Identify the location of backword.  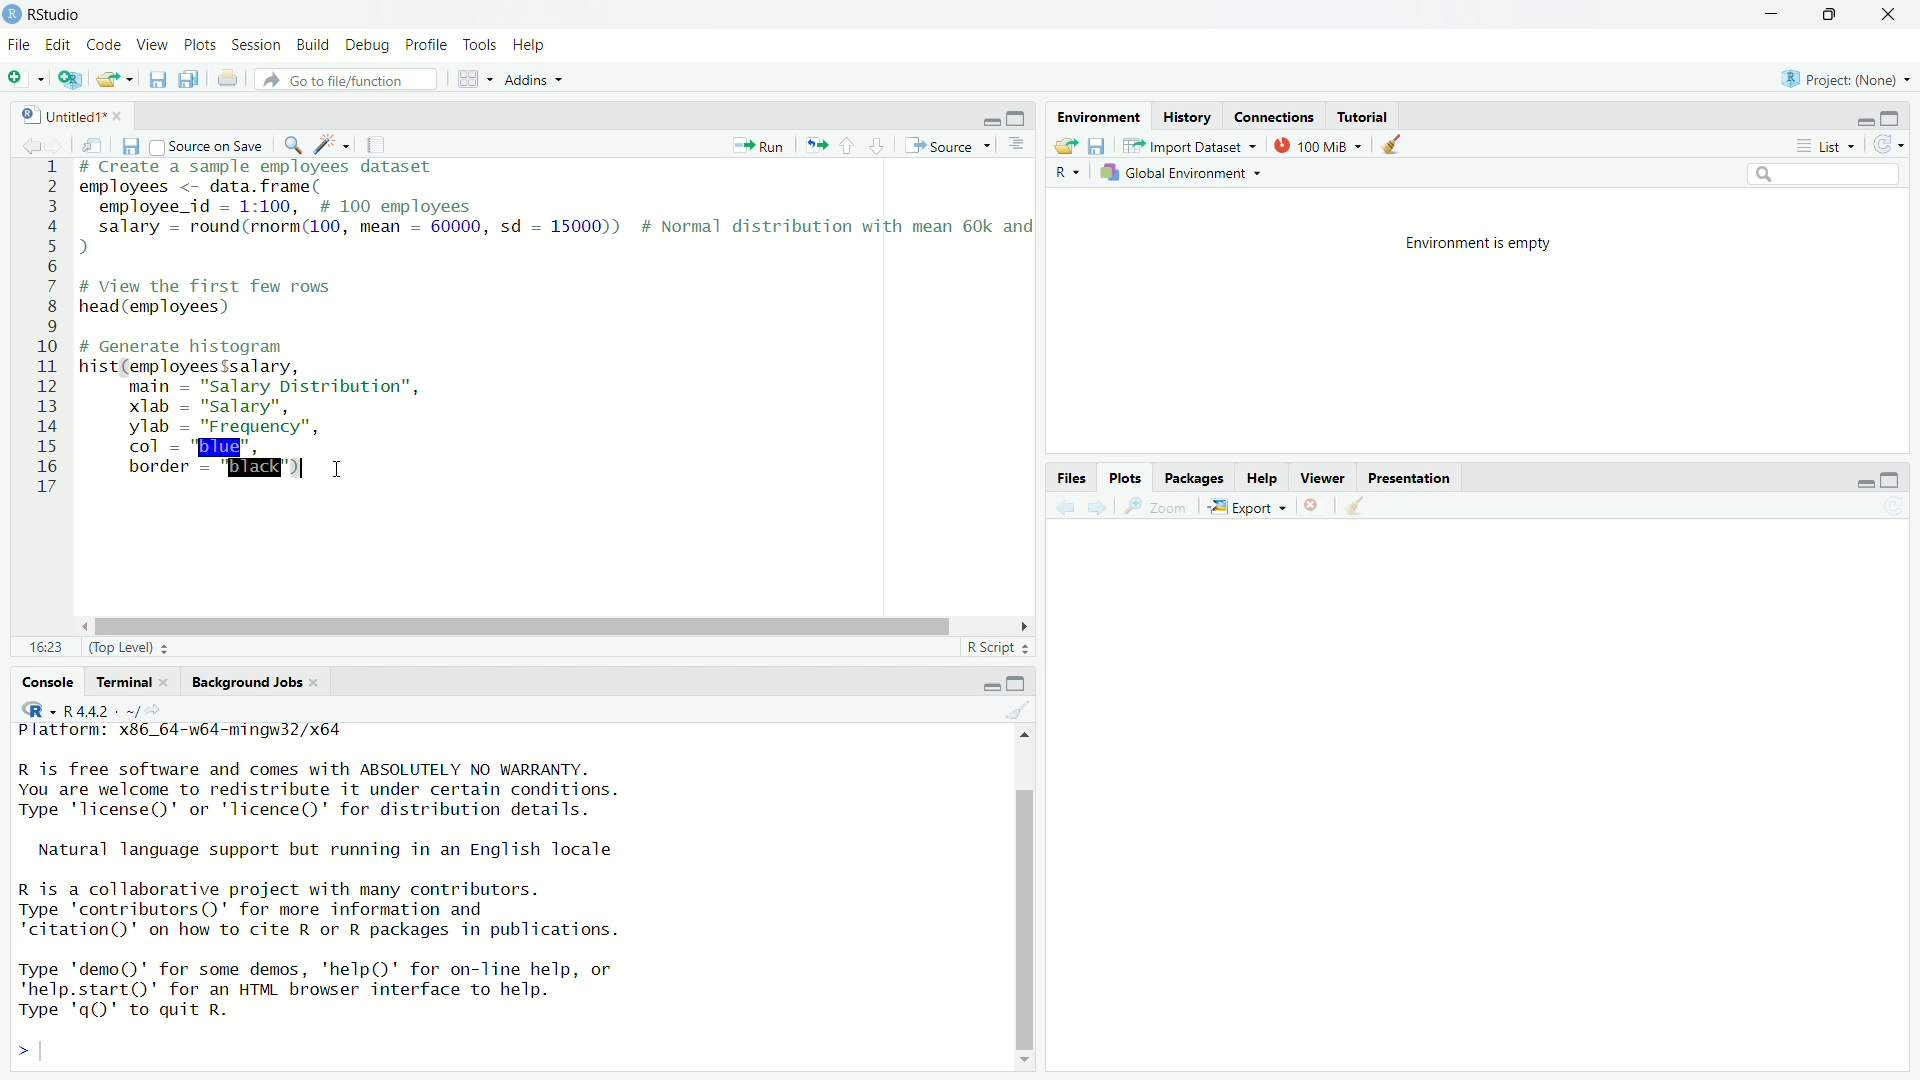
(28, 145).